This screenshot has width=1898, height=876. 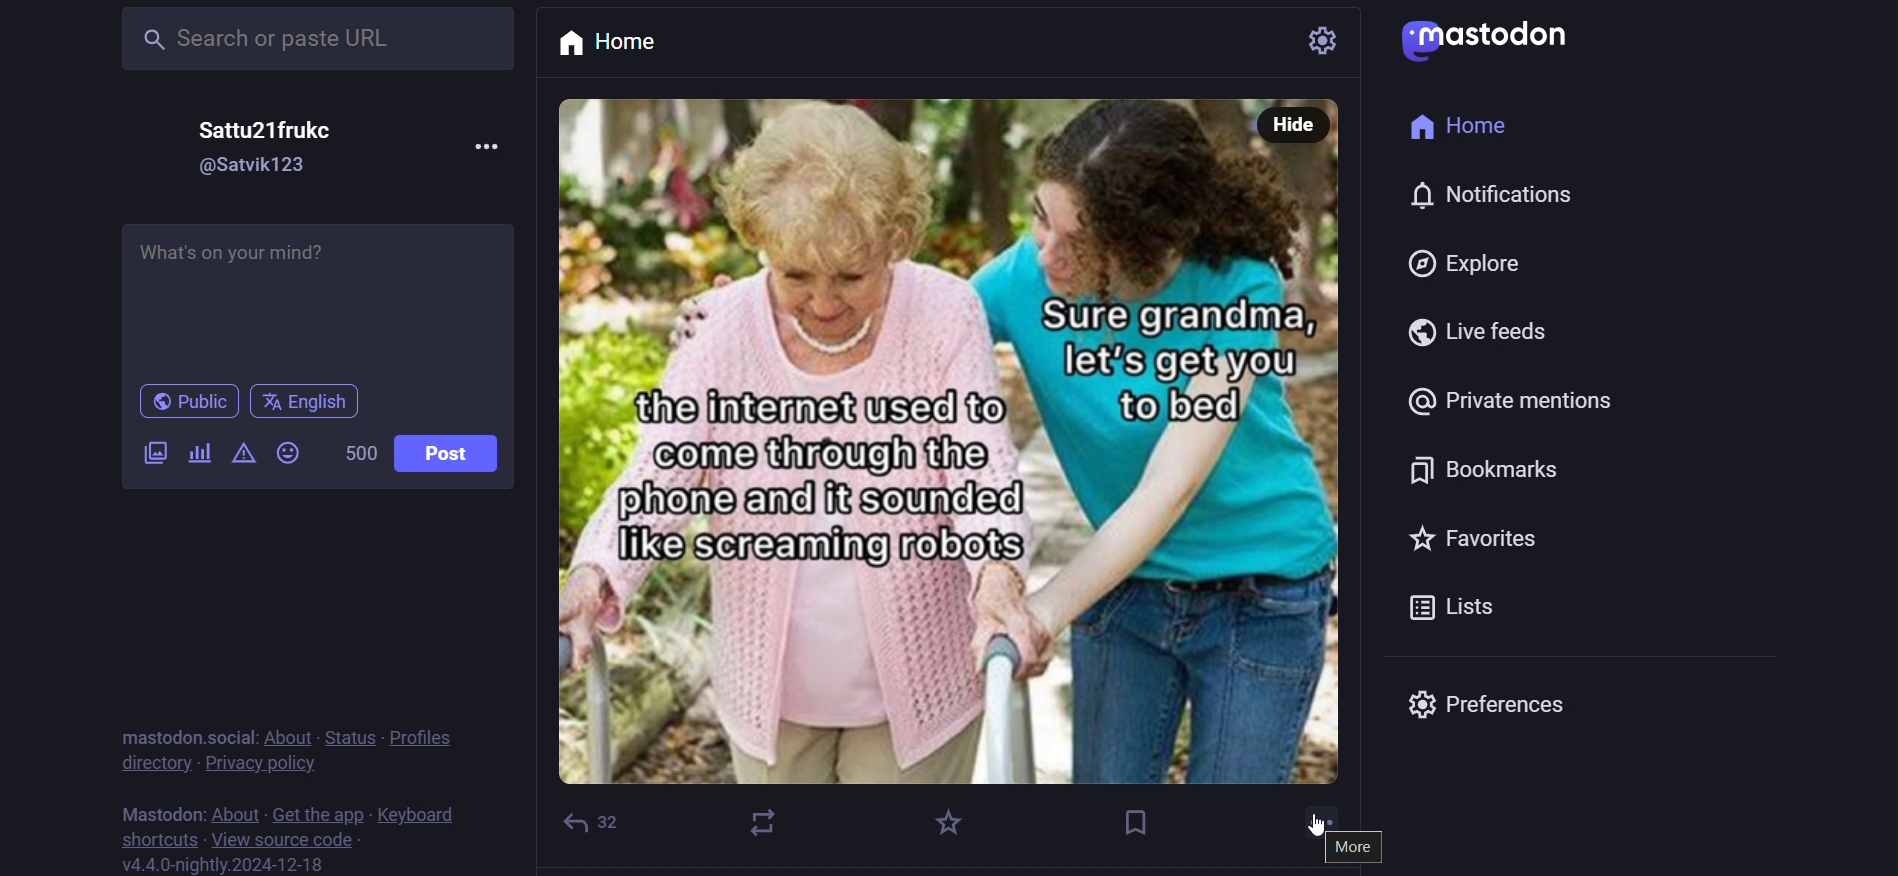 I want to click on post, so click(x=457, y=450).